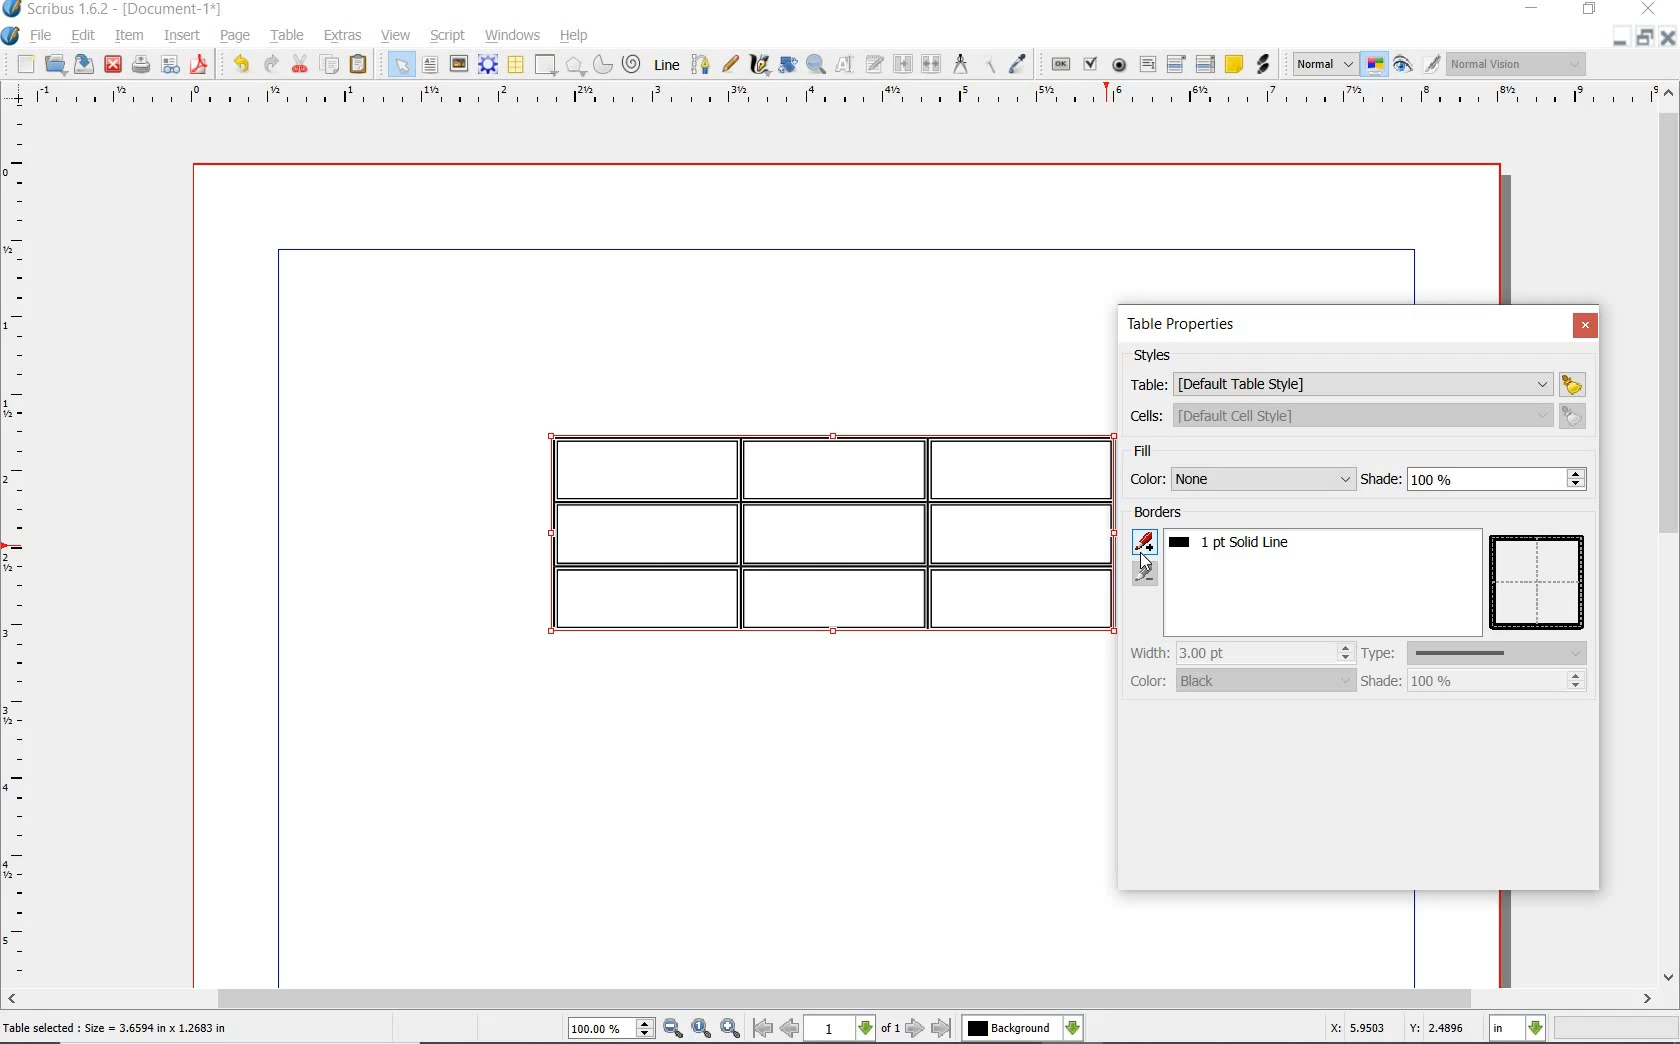 This screenshot has height=1044, width=1680. I want to click on go to last page, so click(943, 1027).